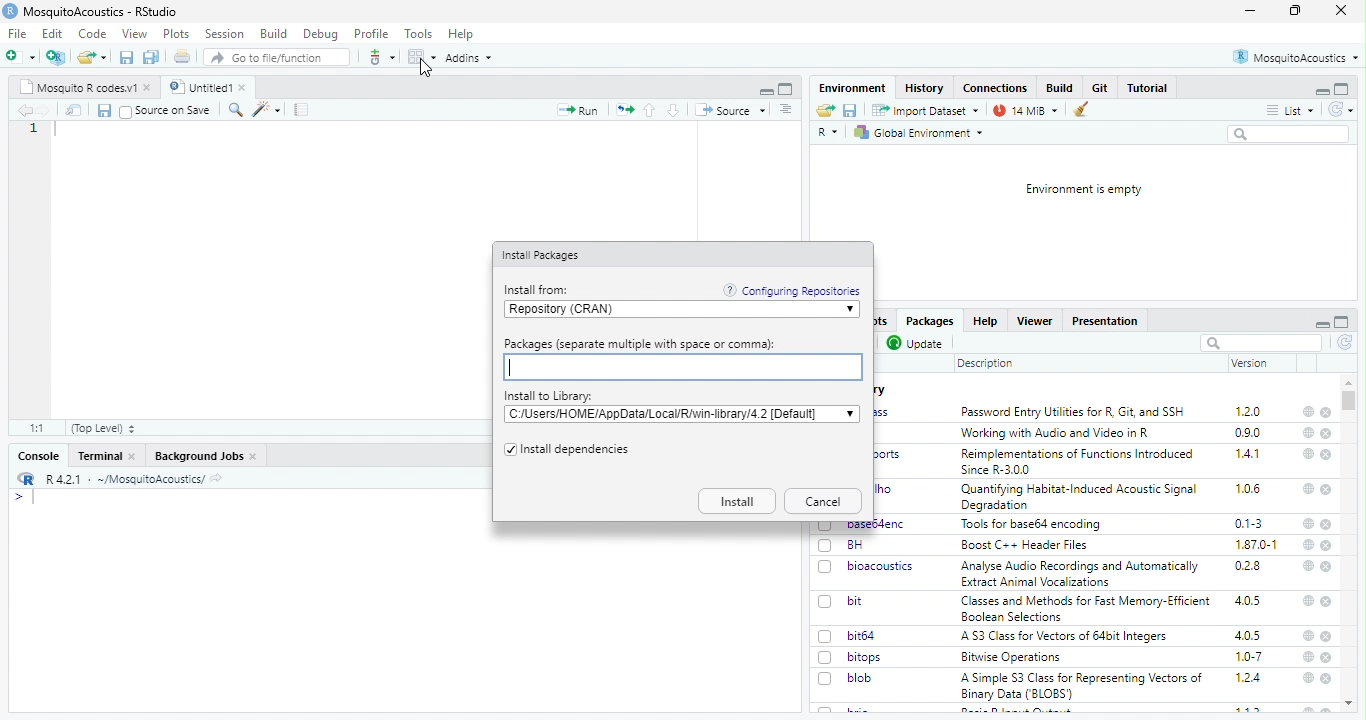 The width and height of the screenshot is (1366, 720). Describe the element at coordinates (1325, 524) in the screenshot. I see `close` at that location.